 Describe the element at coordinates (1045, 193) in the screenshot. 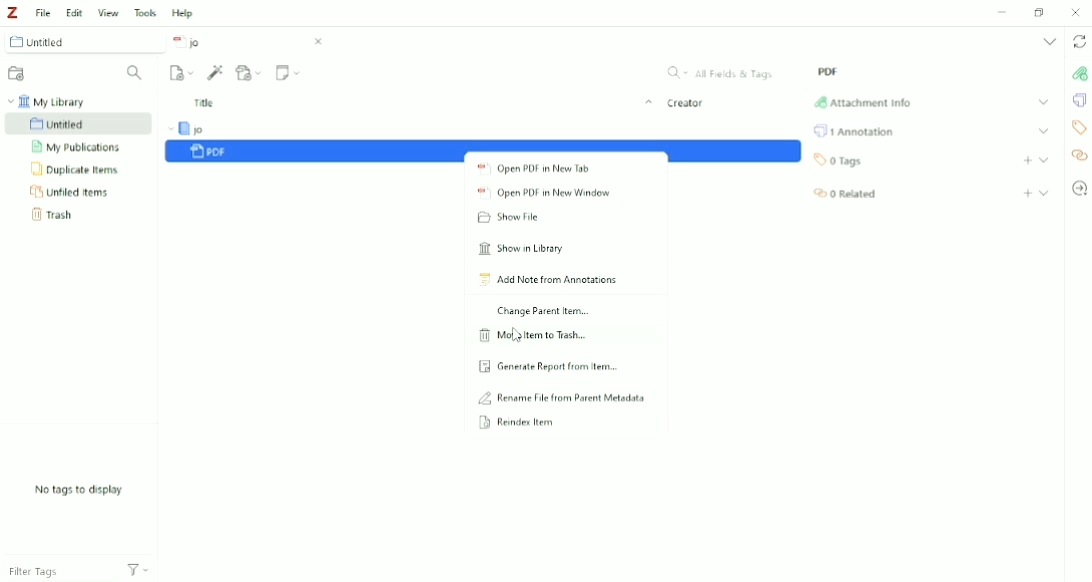

I see `Expand section` at that location.